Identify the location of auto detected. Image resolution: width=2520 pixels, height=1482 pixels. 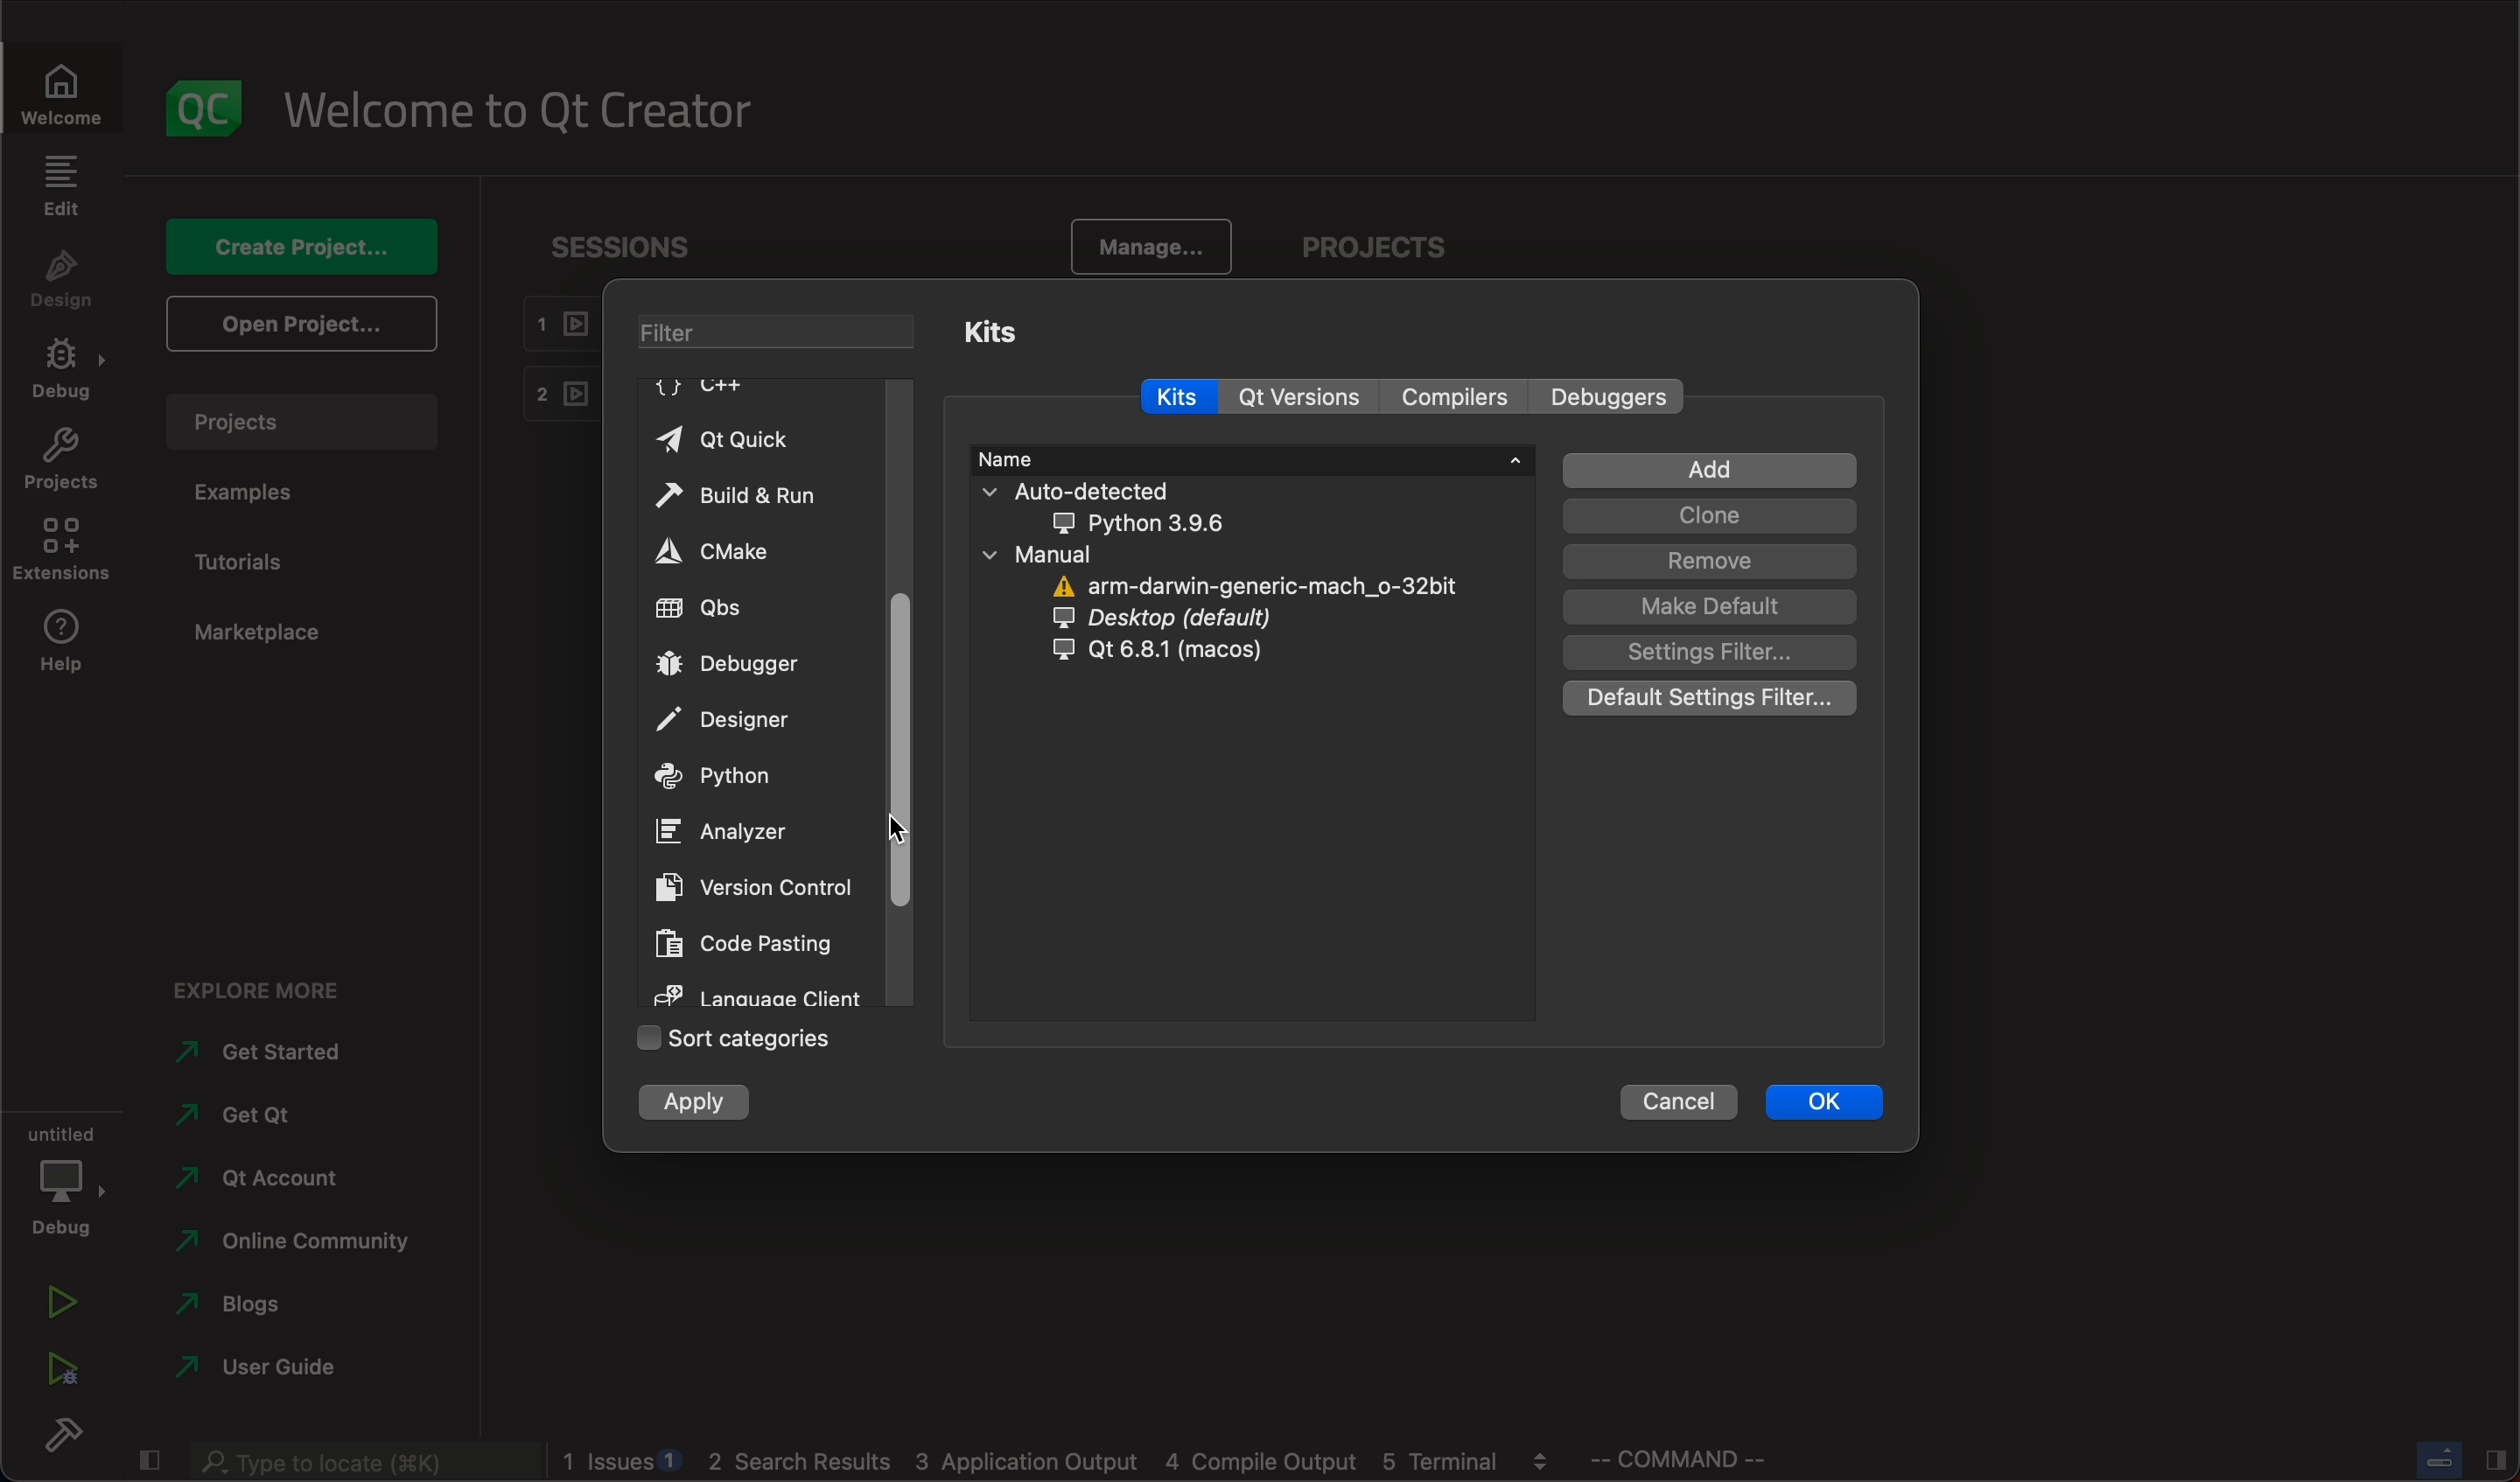
(1145, 507).